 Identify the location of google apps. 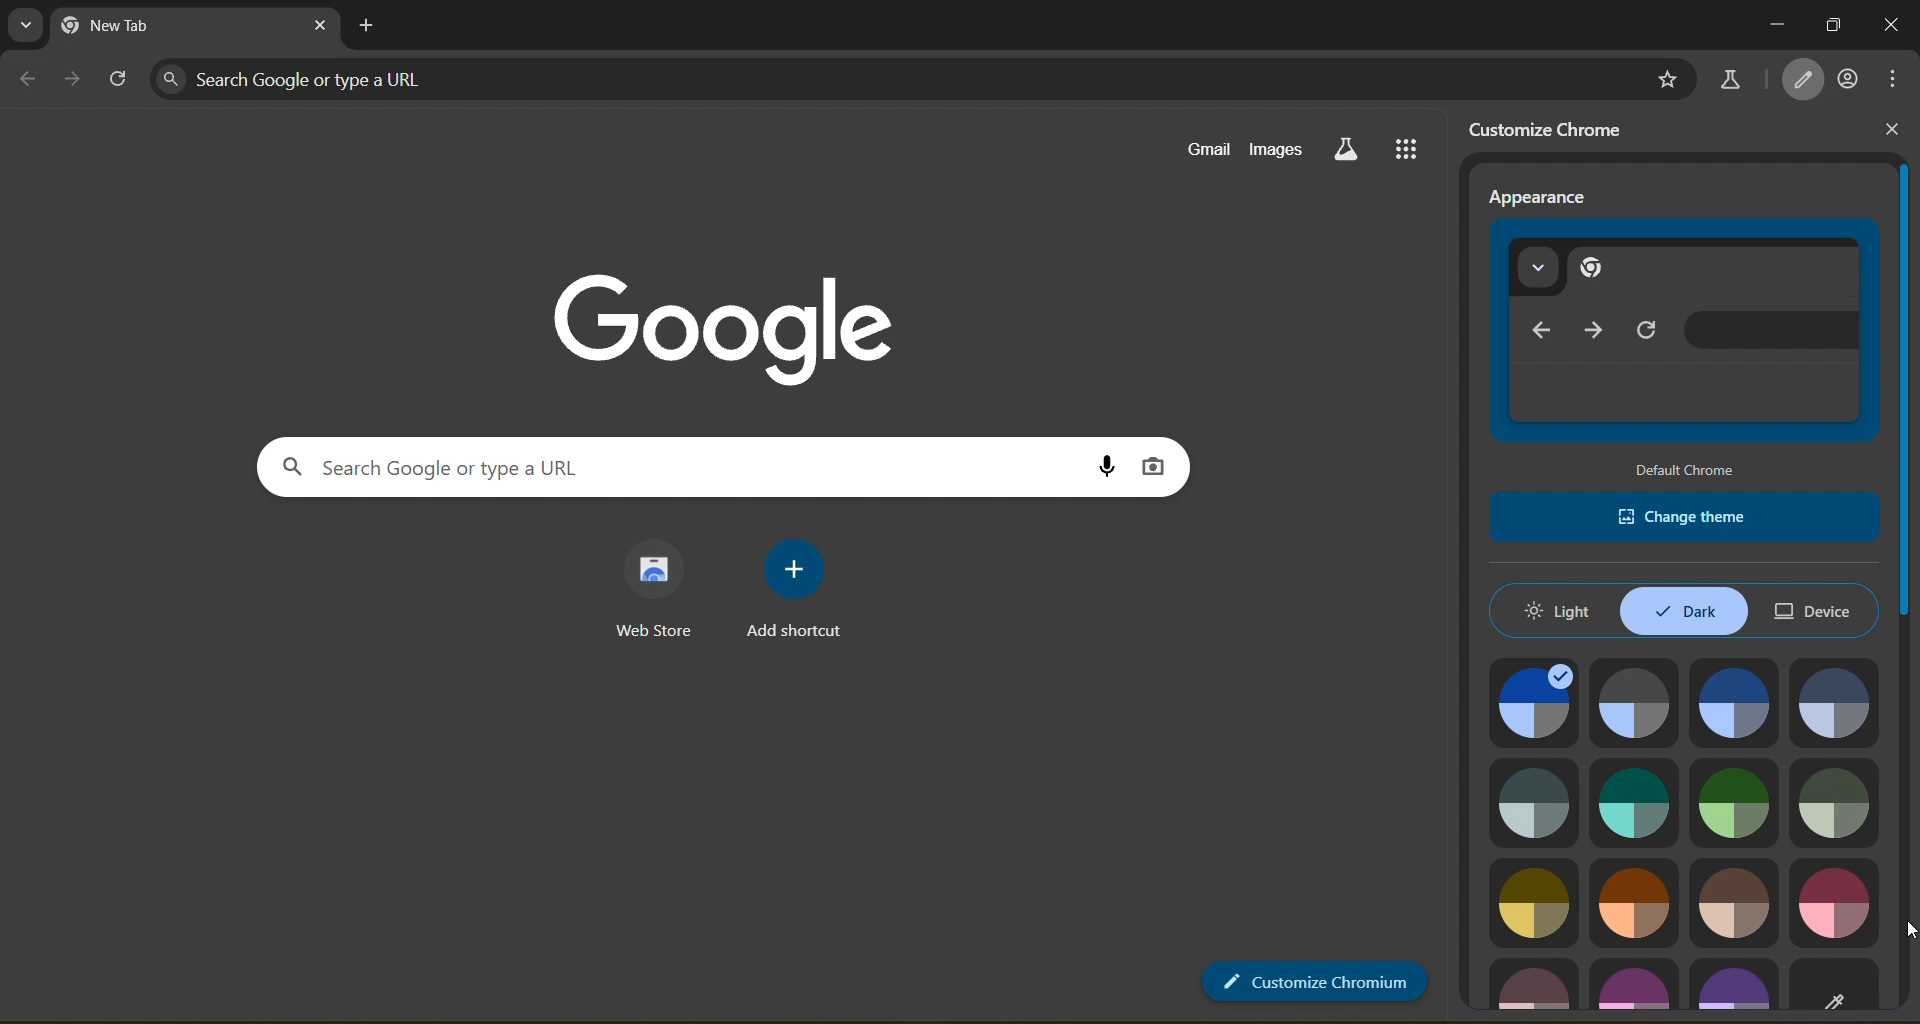
(1415, 149).